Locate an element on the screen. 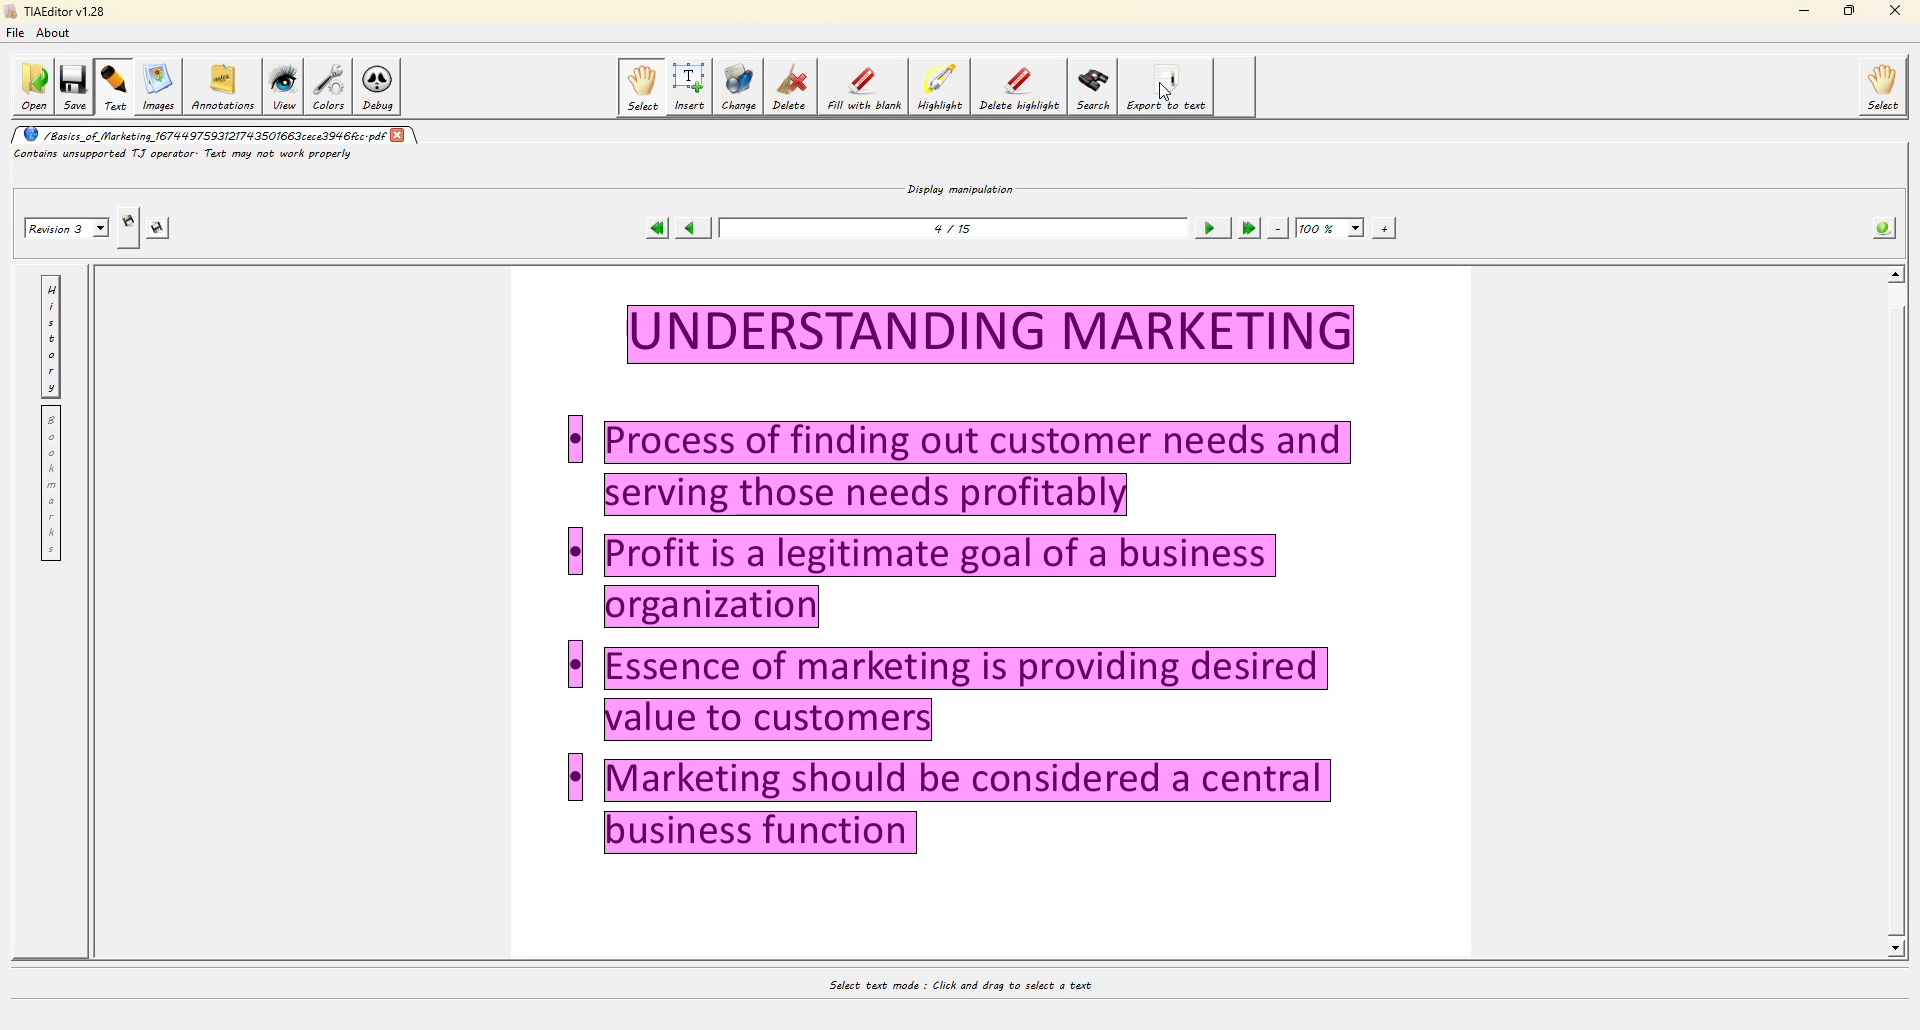 The width and height of the screenshot is (1920, 1030). select is located at coordinates (1880, 85).